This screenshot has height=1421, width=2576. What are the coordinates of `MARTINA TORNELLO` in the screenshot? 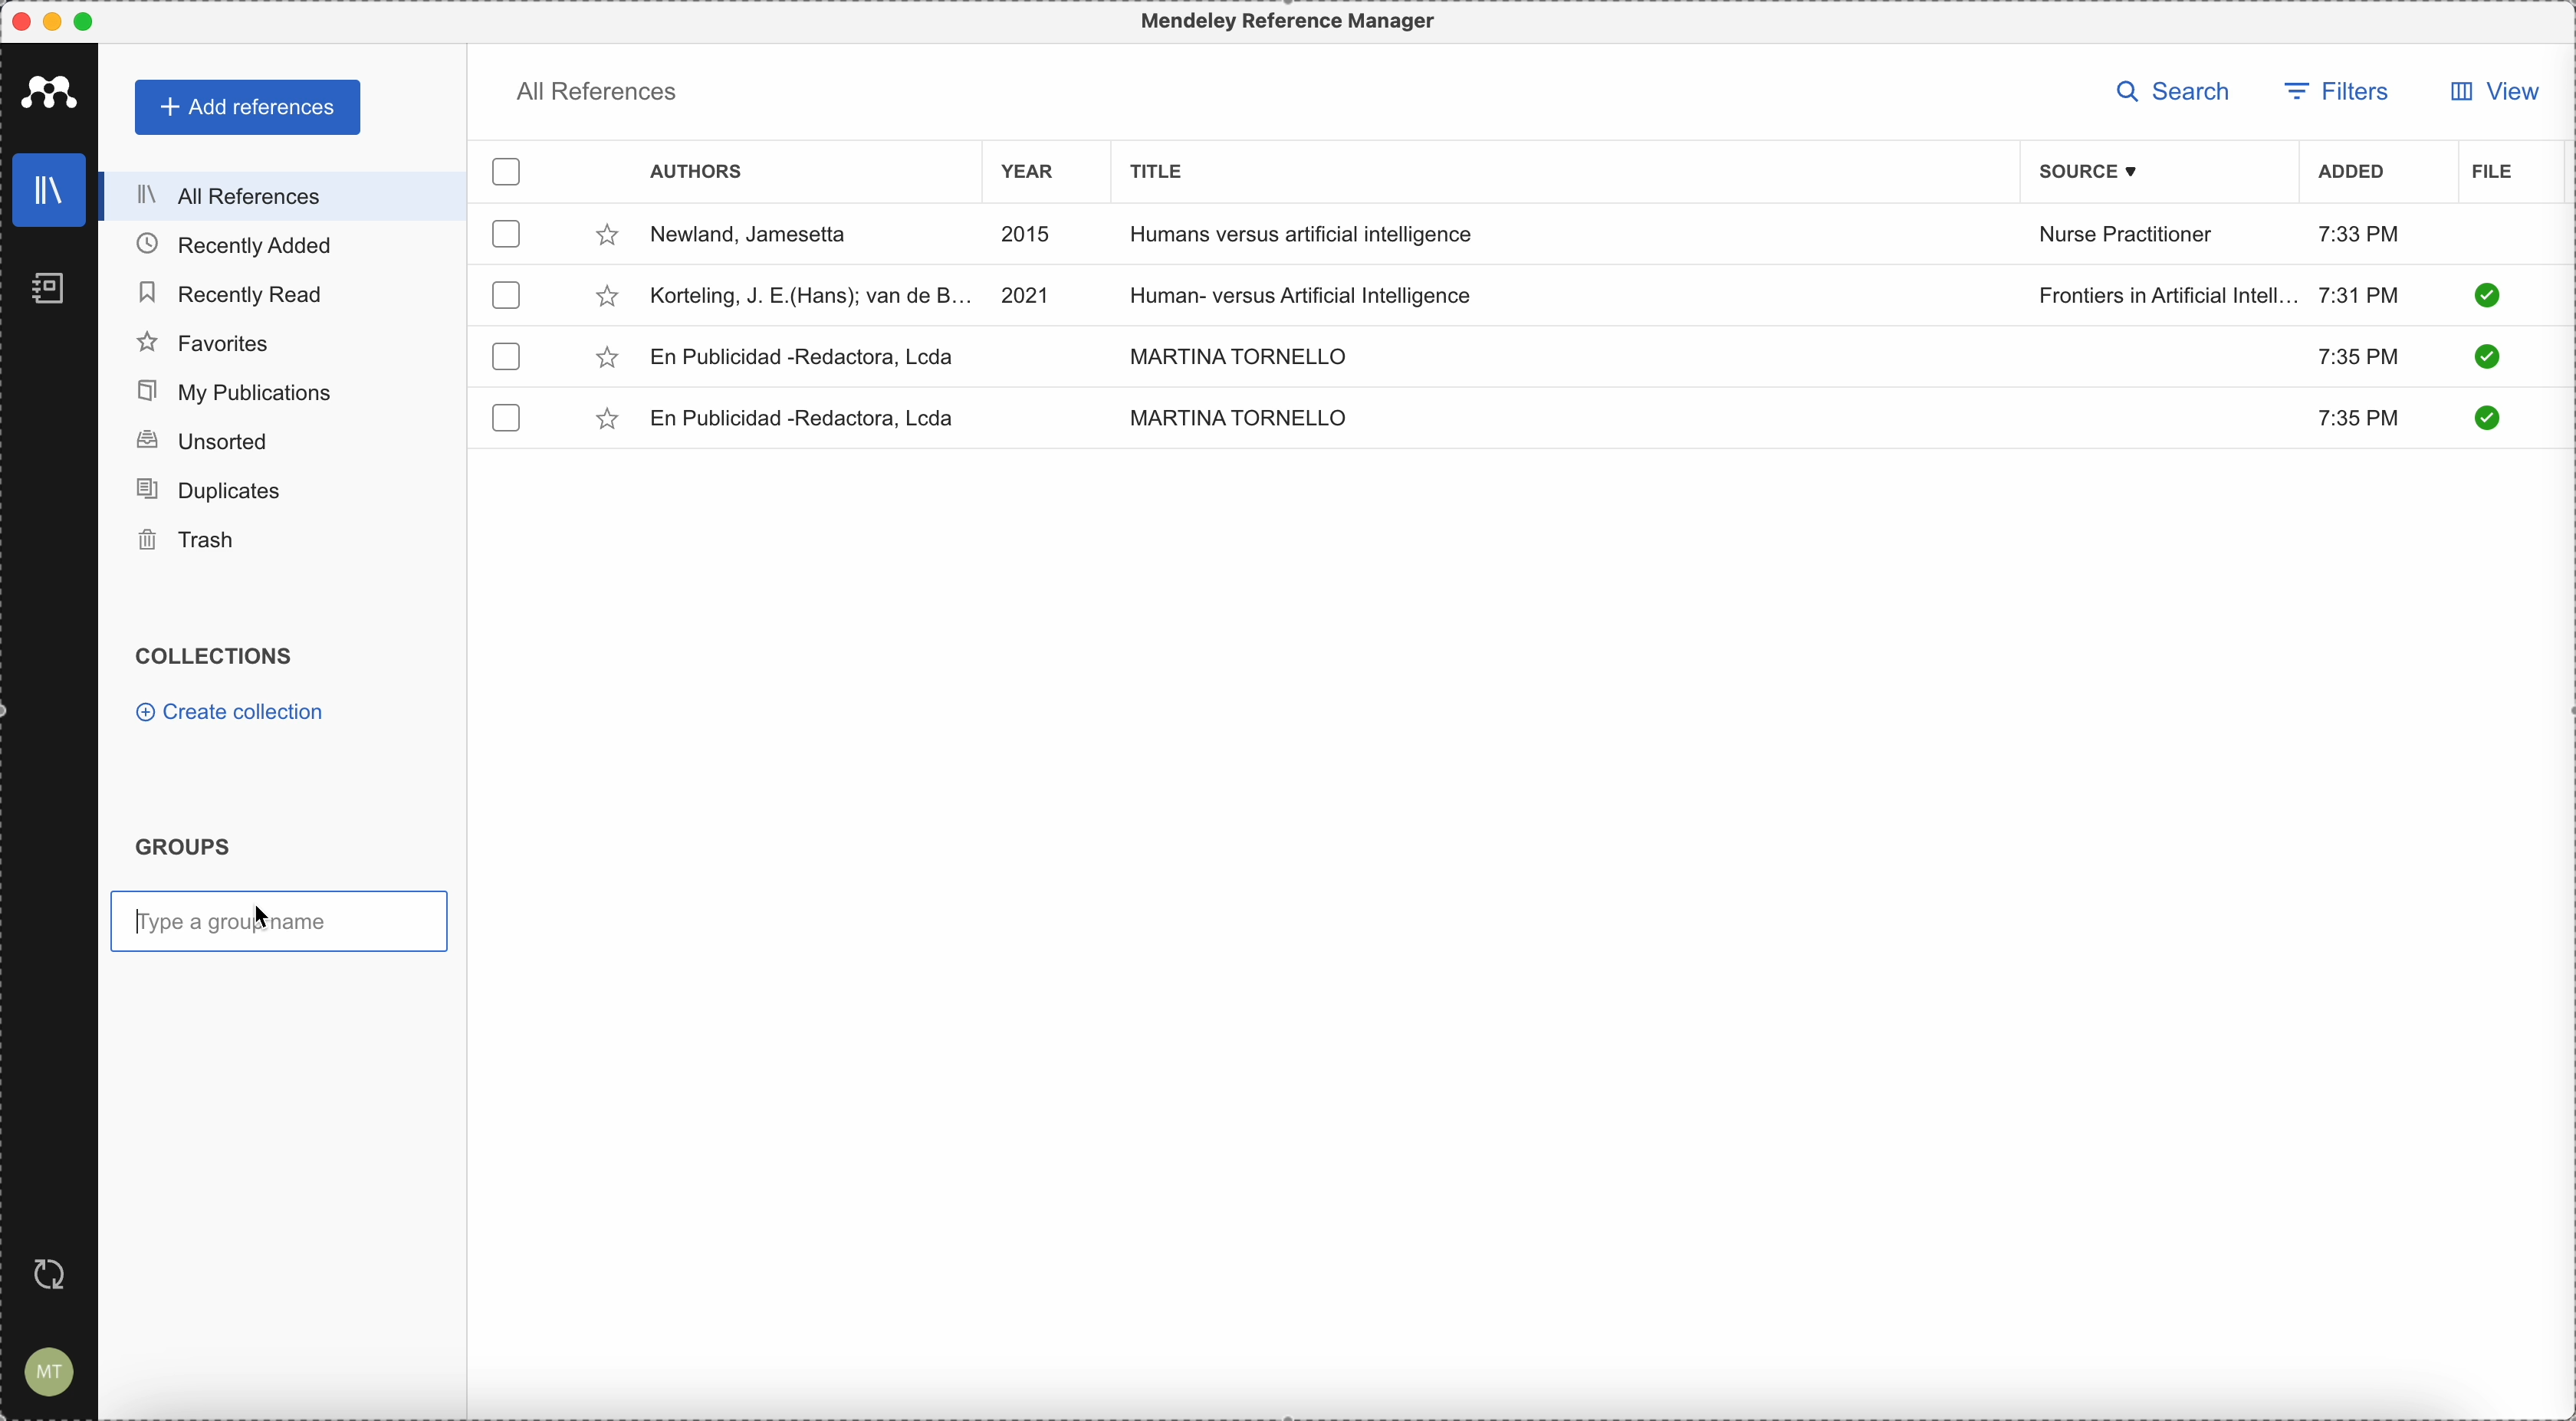 It's located at (1238, 417).